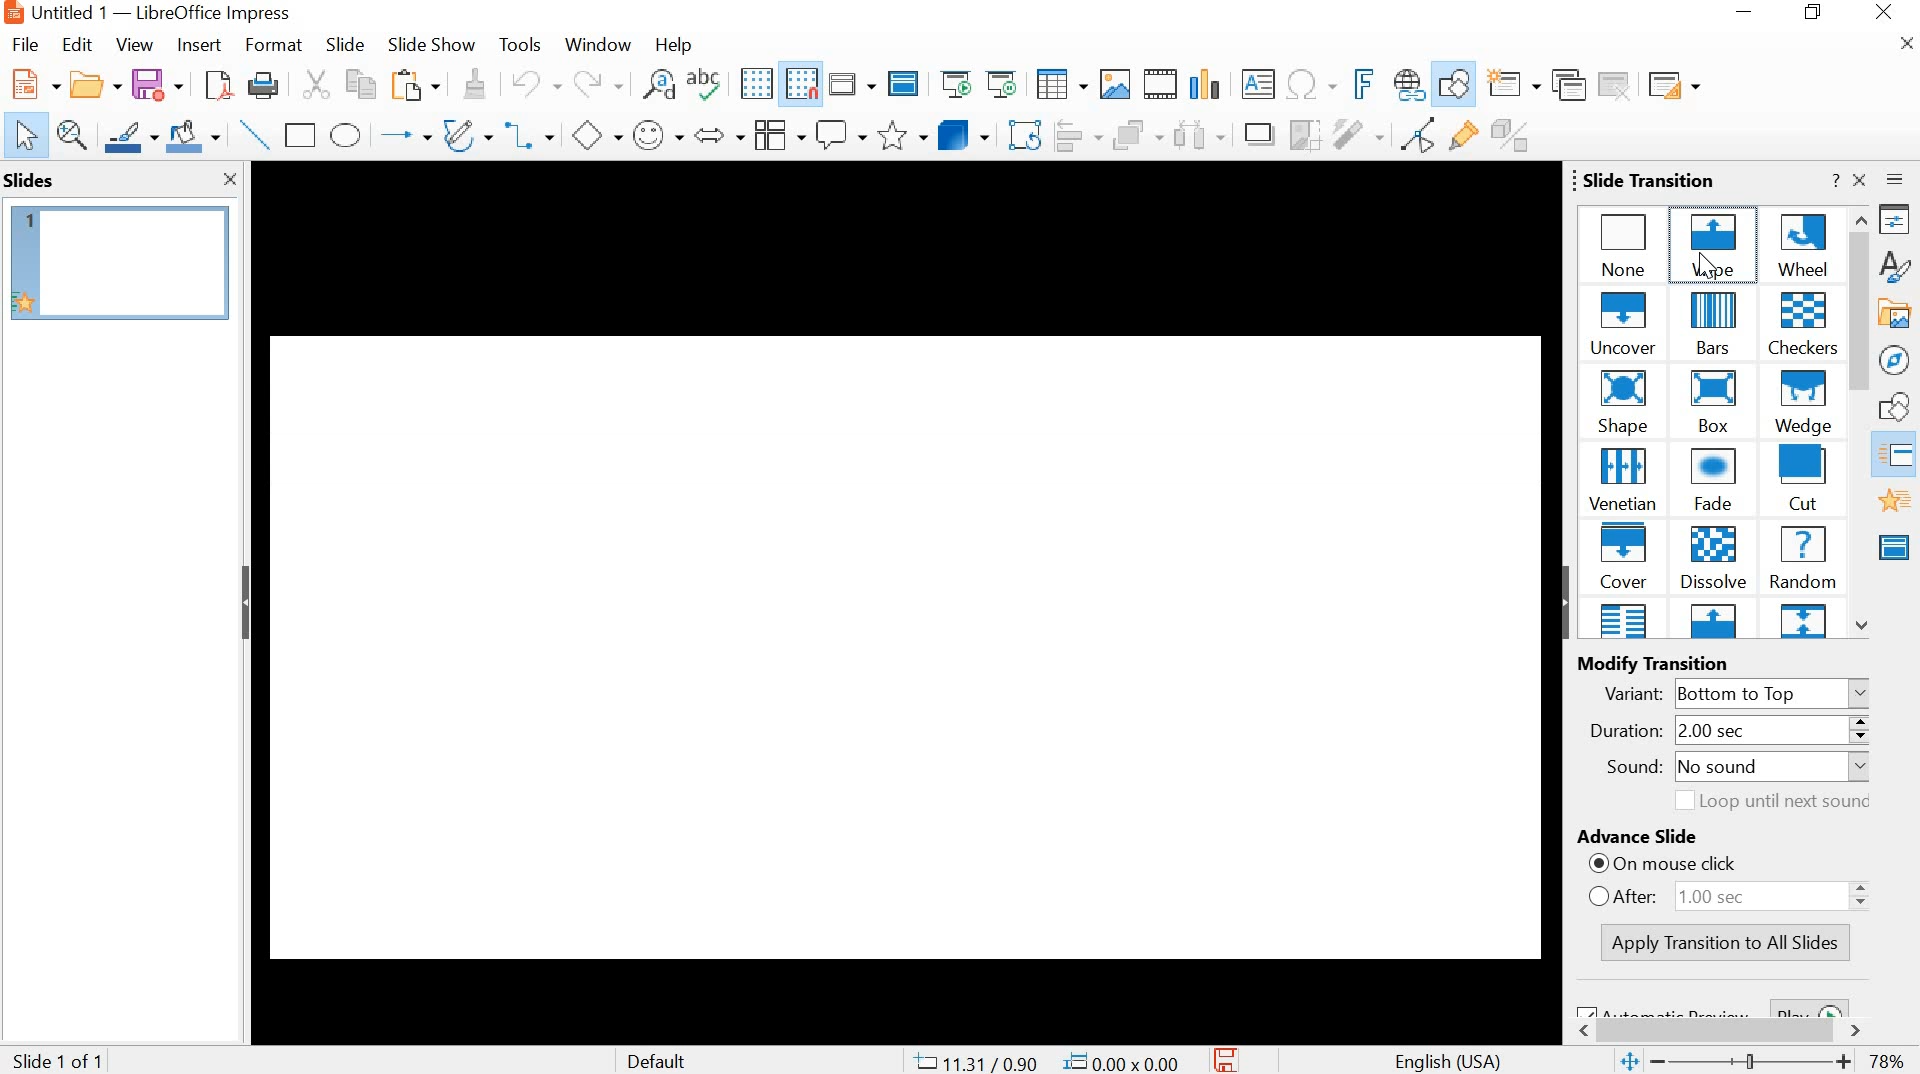 The height and width of the screenshot is (1074, 1920). What do you see at coordinates (1896, 180) in the screenshot?
I see `SIDEBAR SETTINGS` at bounding box center [1896, 180].